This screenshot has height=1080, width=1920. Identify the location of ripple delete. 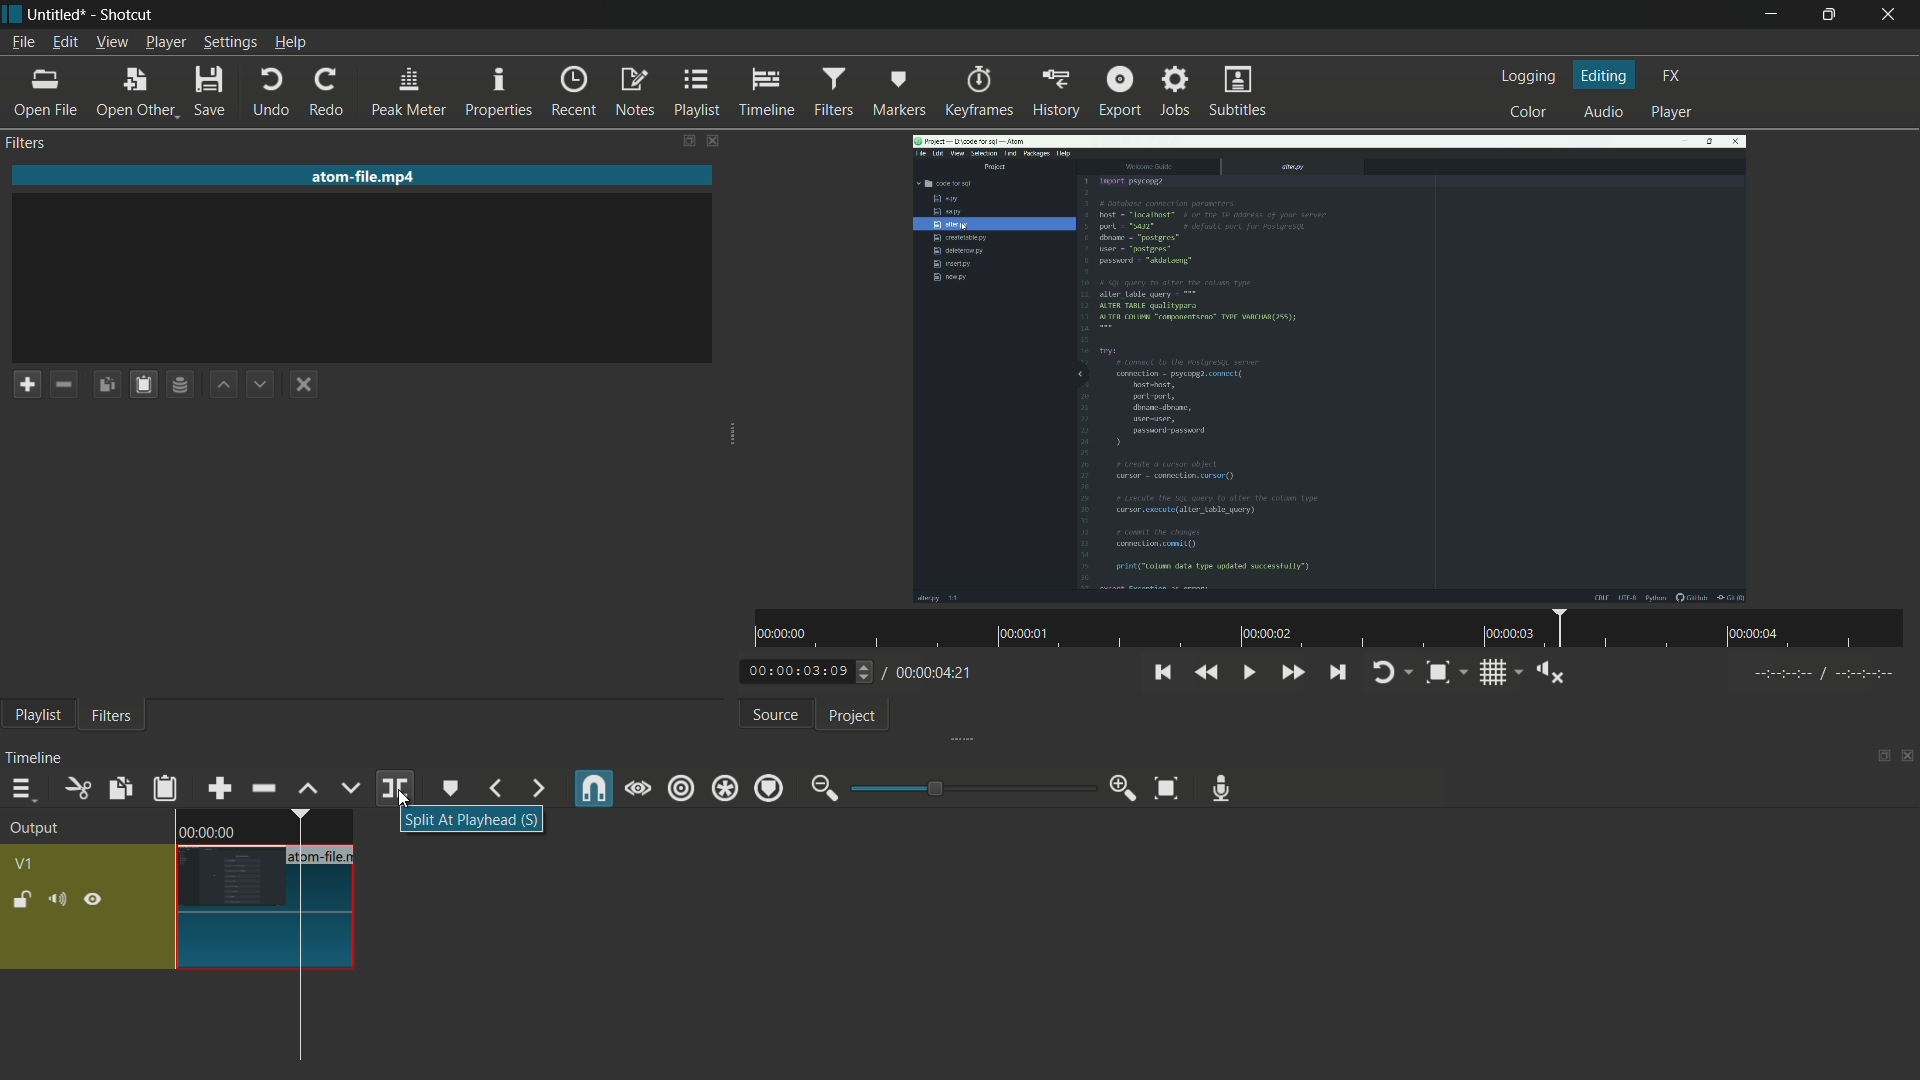
(263, 788).